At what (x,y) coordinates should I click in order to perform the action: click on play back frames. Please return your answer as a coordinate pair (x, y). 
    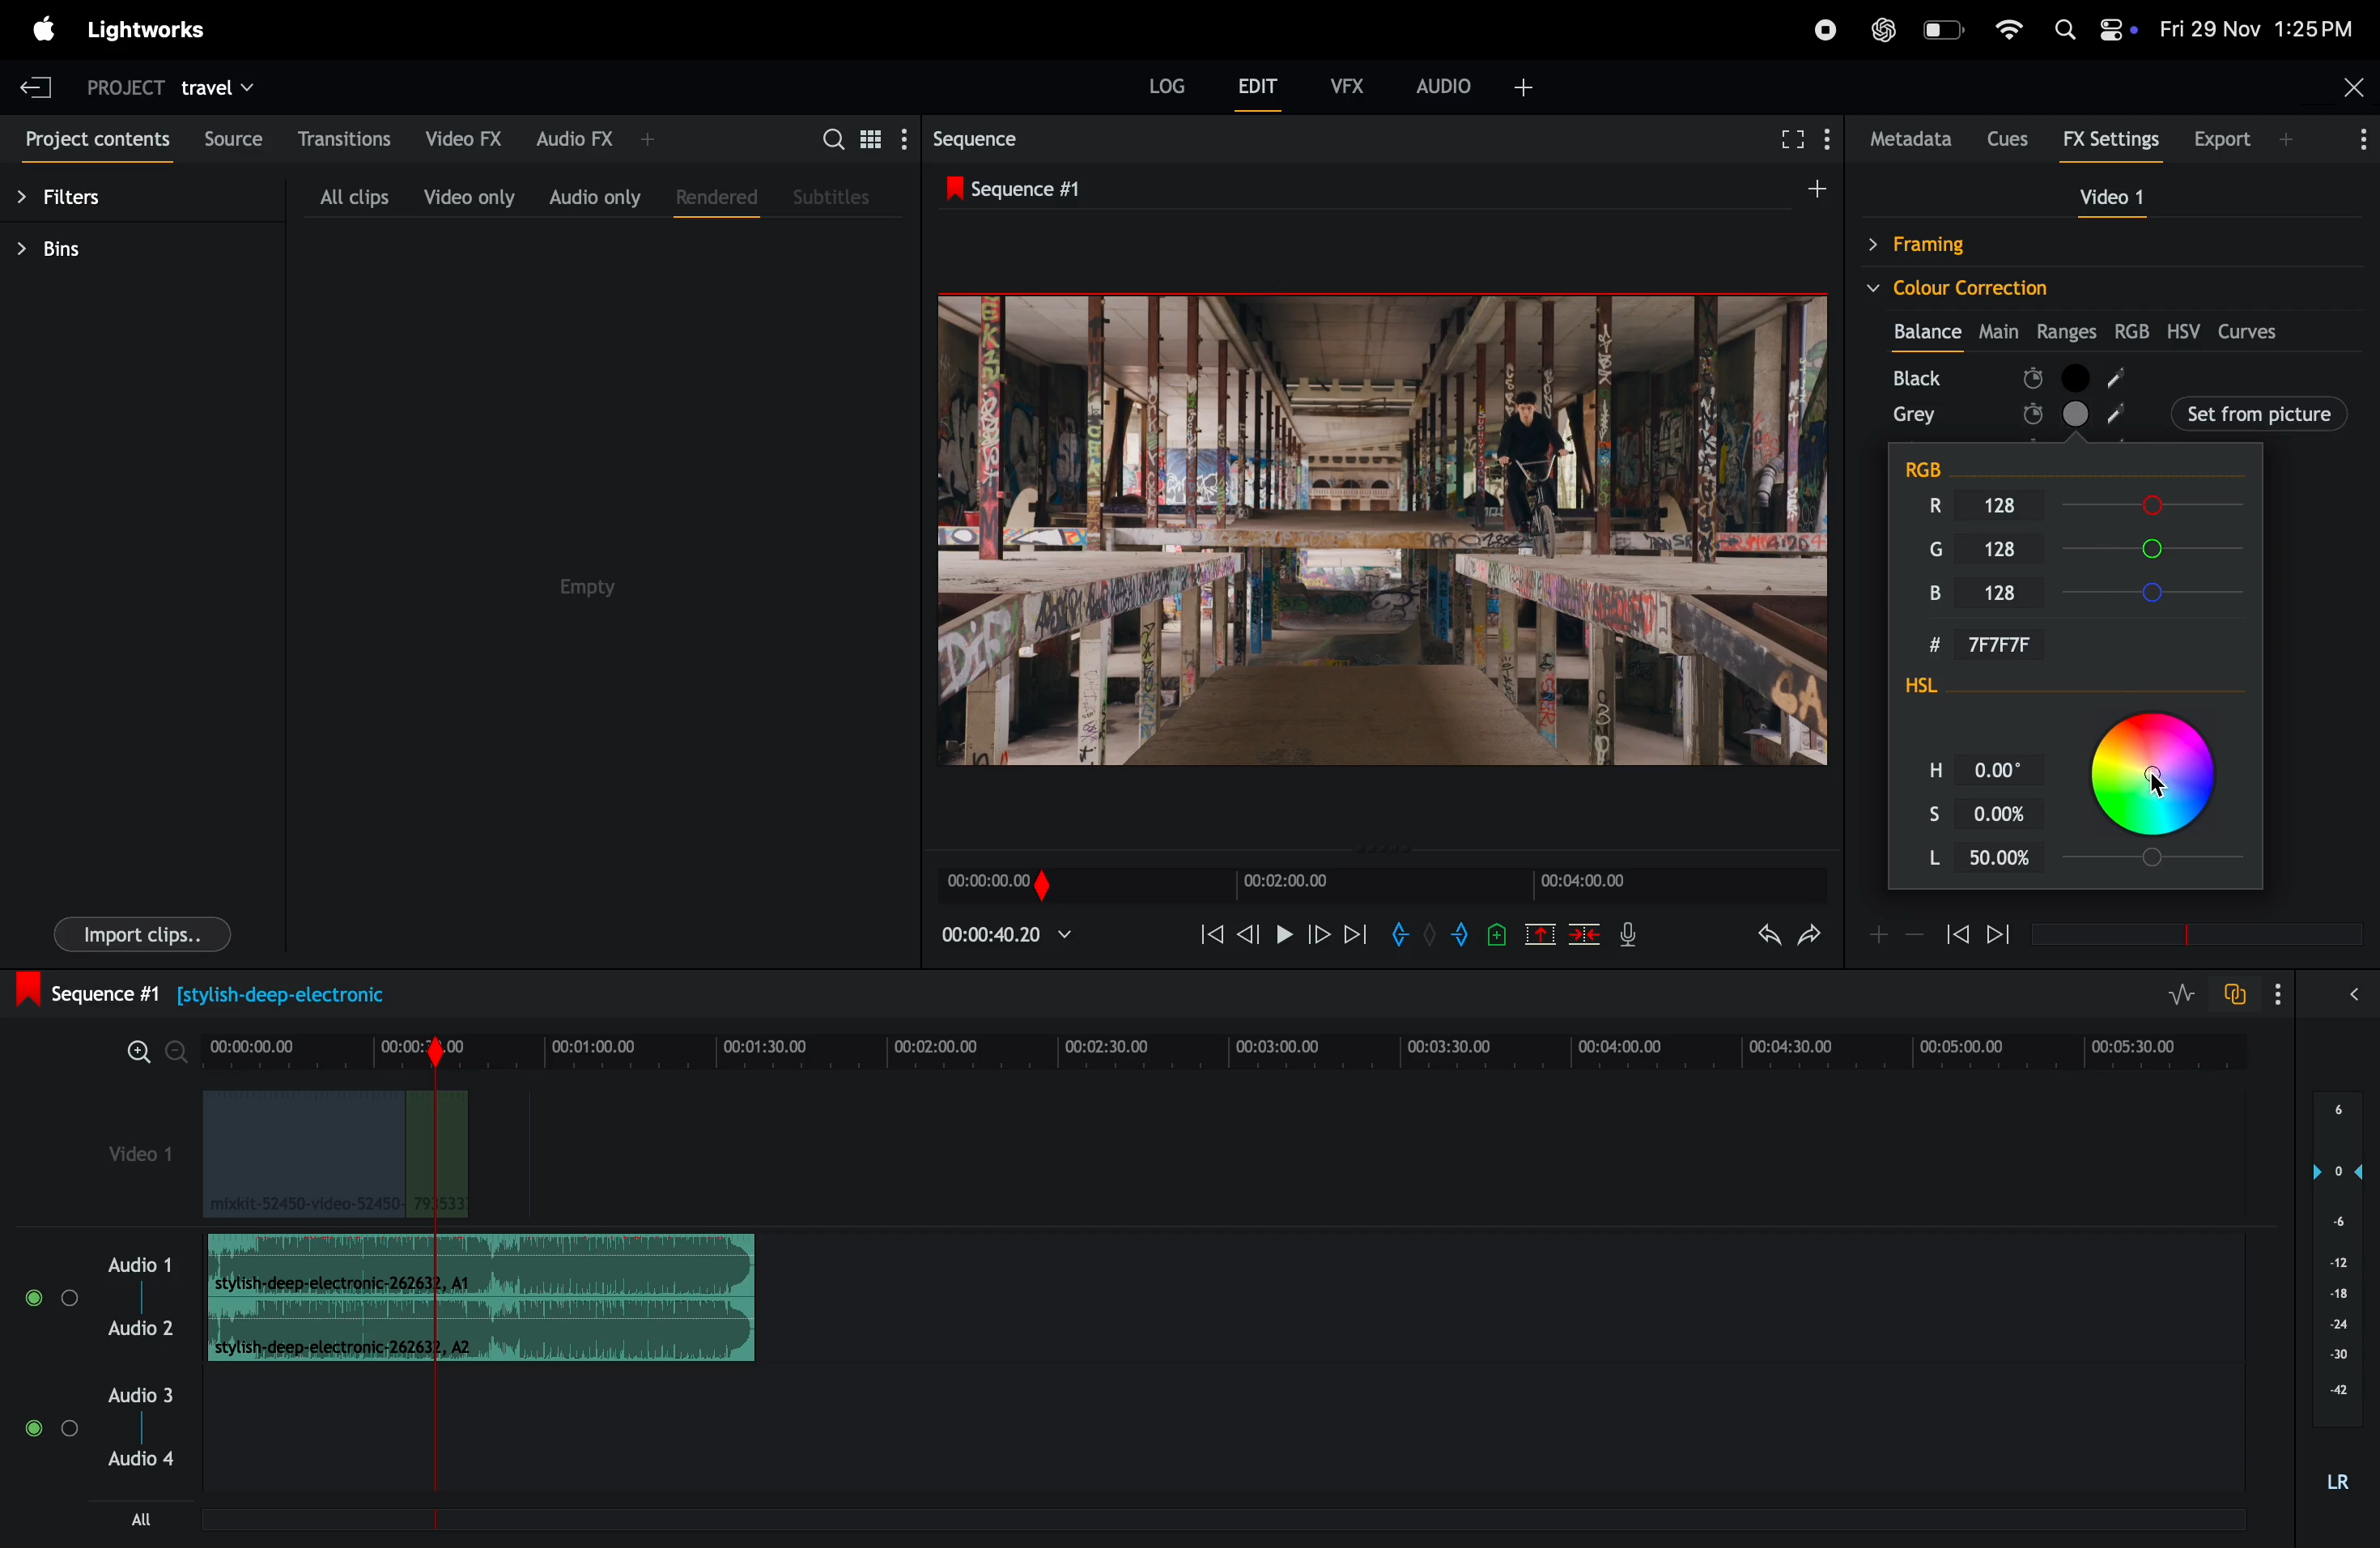
    Looking at the image, I should click on (1369, 529).